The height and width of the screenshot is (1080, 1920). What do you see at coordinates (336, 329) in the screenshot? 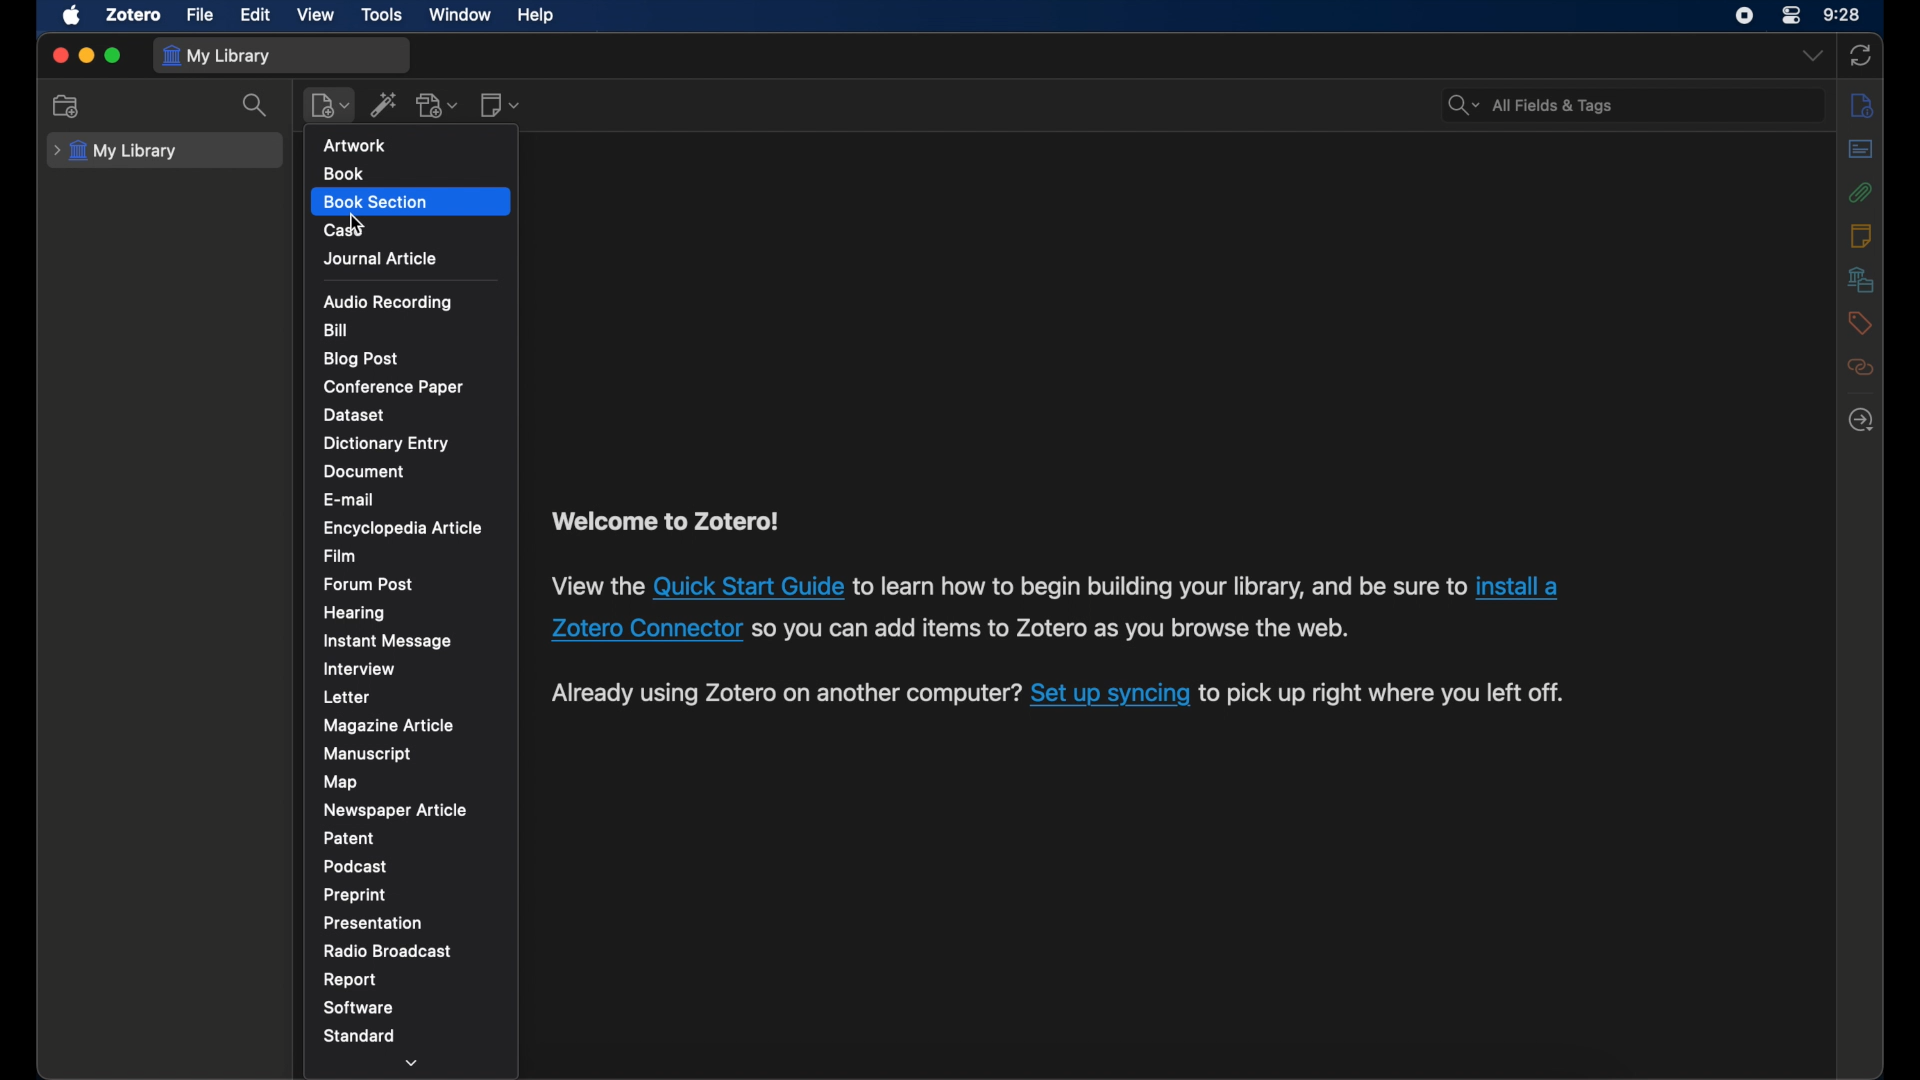
I see `bill` at bounding box center [336, 329].